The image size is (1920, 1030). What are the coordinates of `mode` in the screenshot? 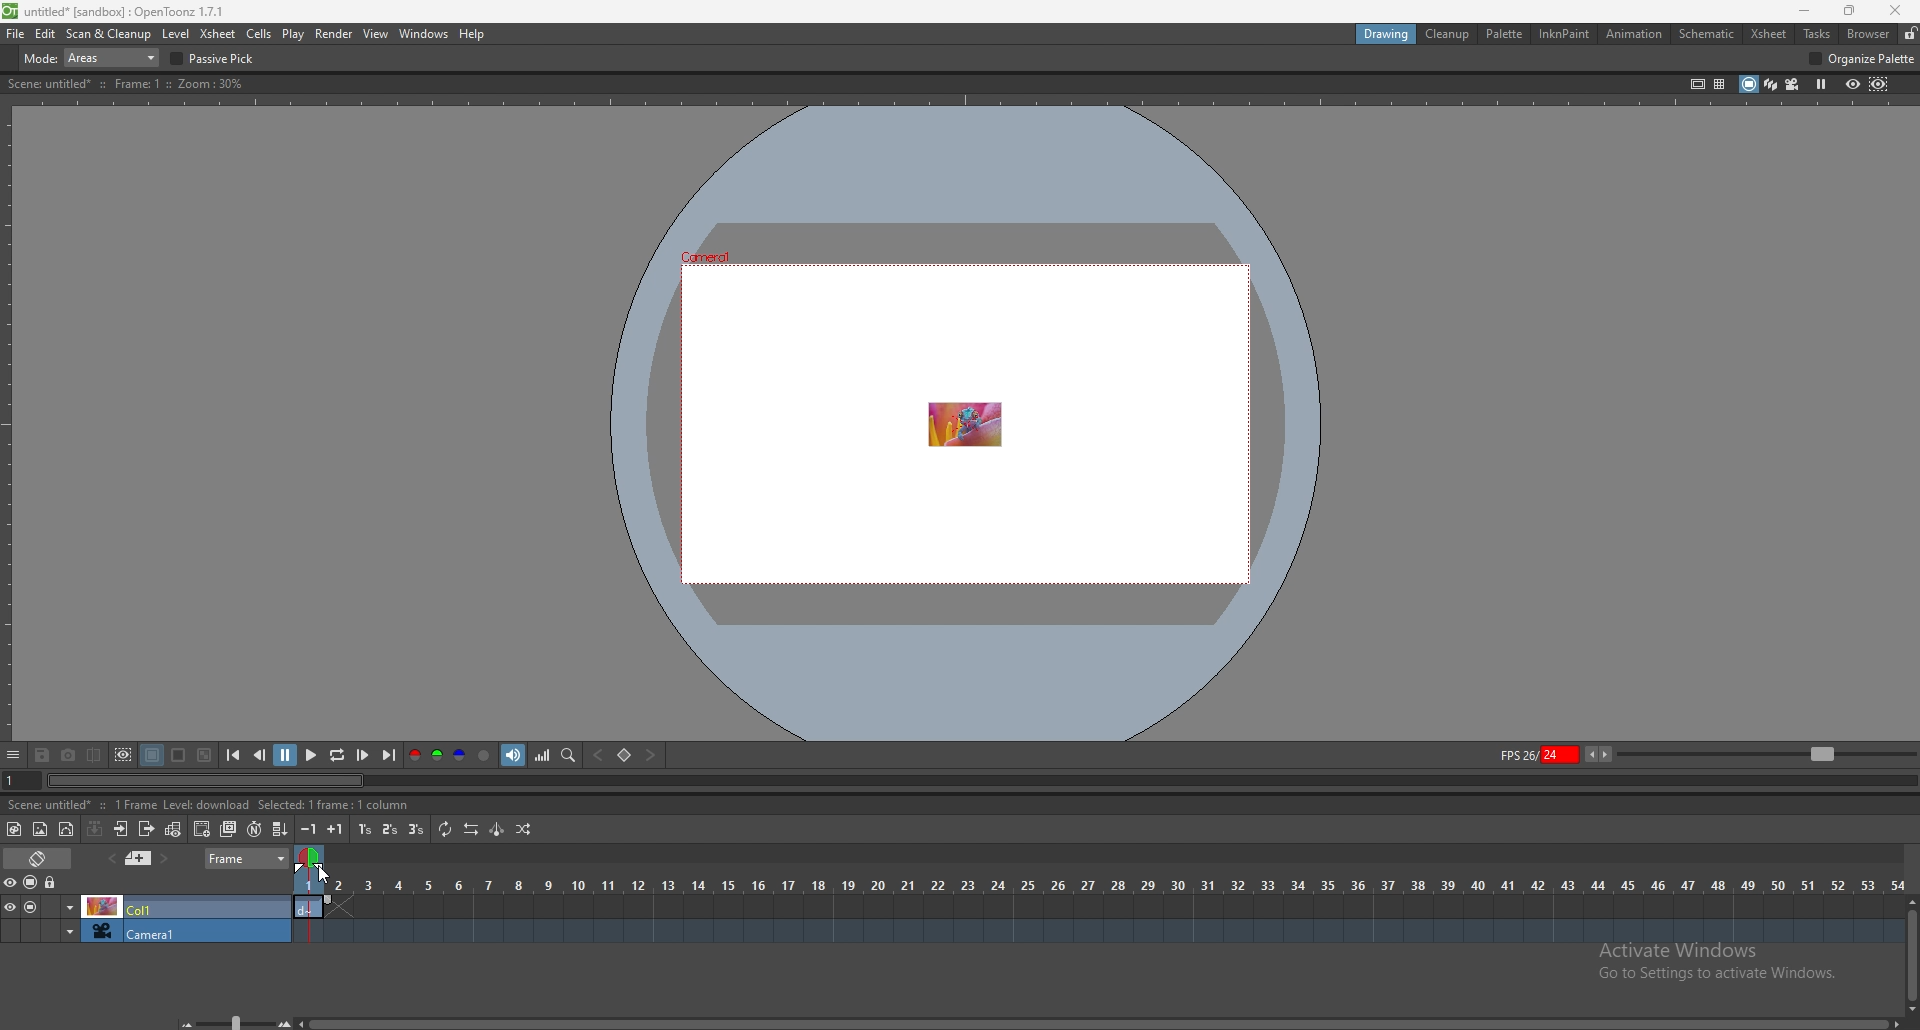 It's located at (92, 57).